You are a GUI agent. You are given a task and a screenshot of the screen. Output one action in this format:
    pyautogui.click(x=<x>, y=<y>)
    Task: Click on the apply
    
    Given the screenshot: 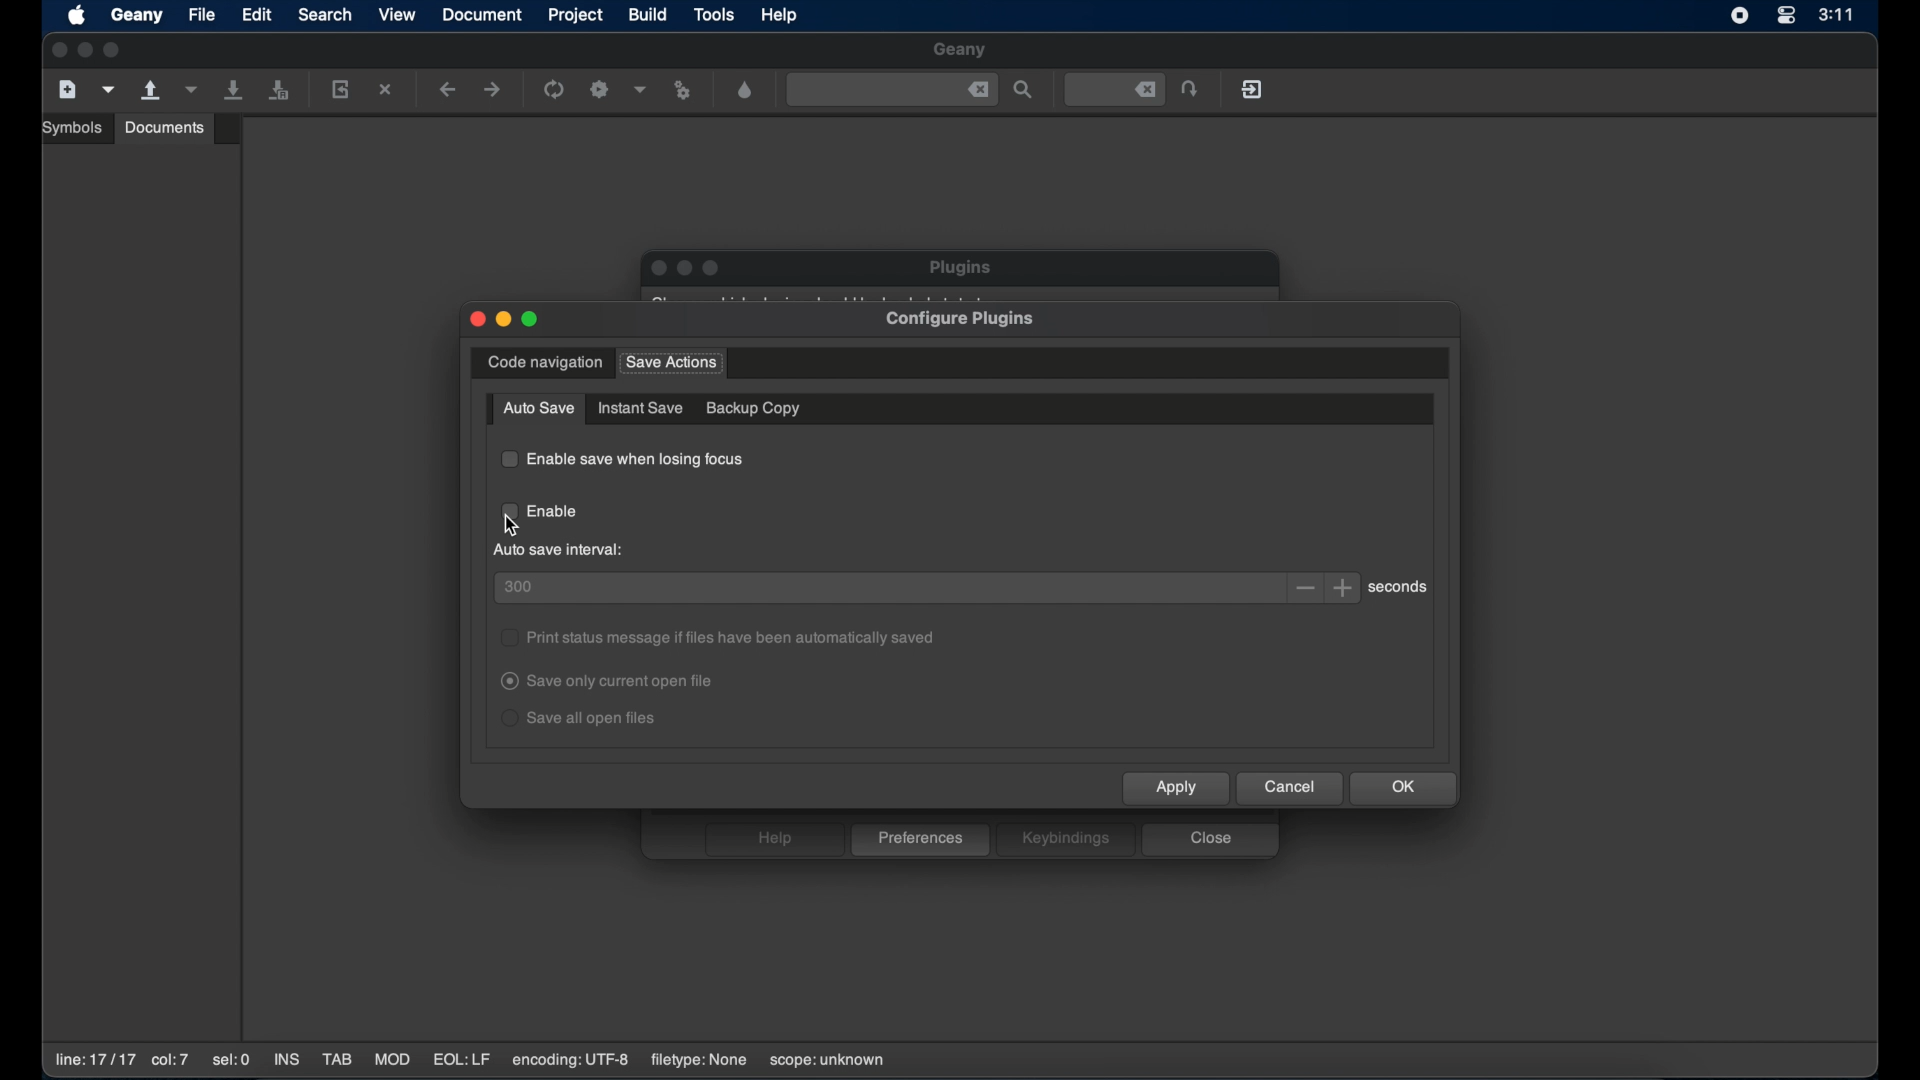 What is the action you would take?
    pyautogui.click(x=1177, y=788)
    